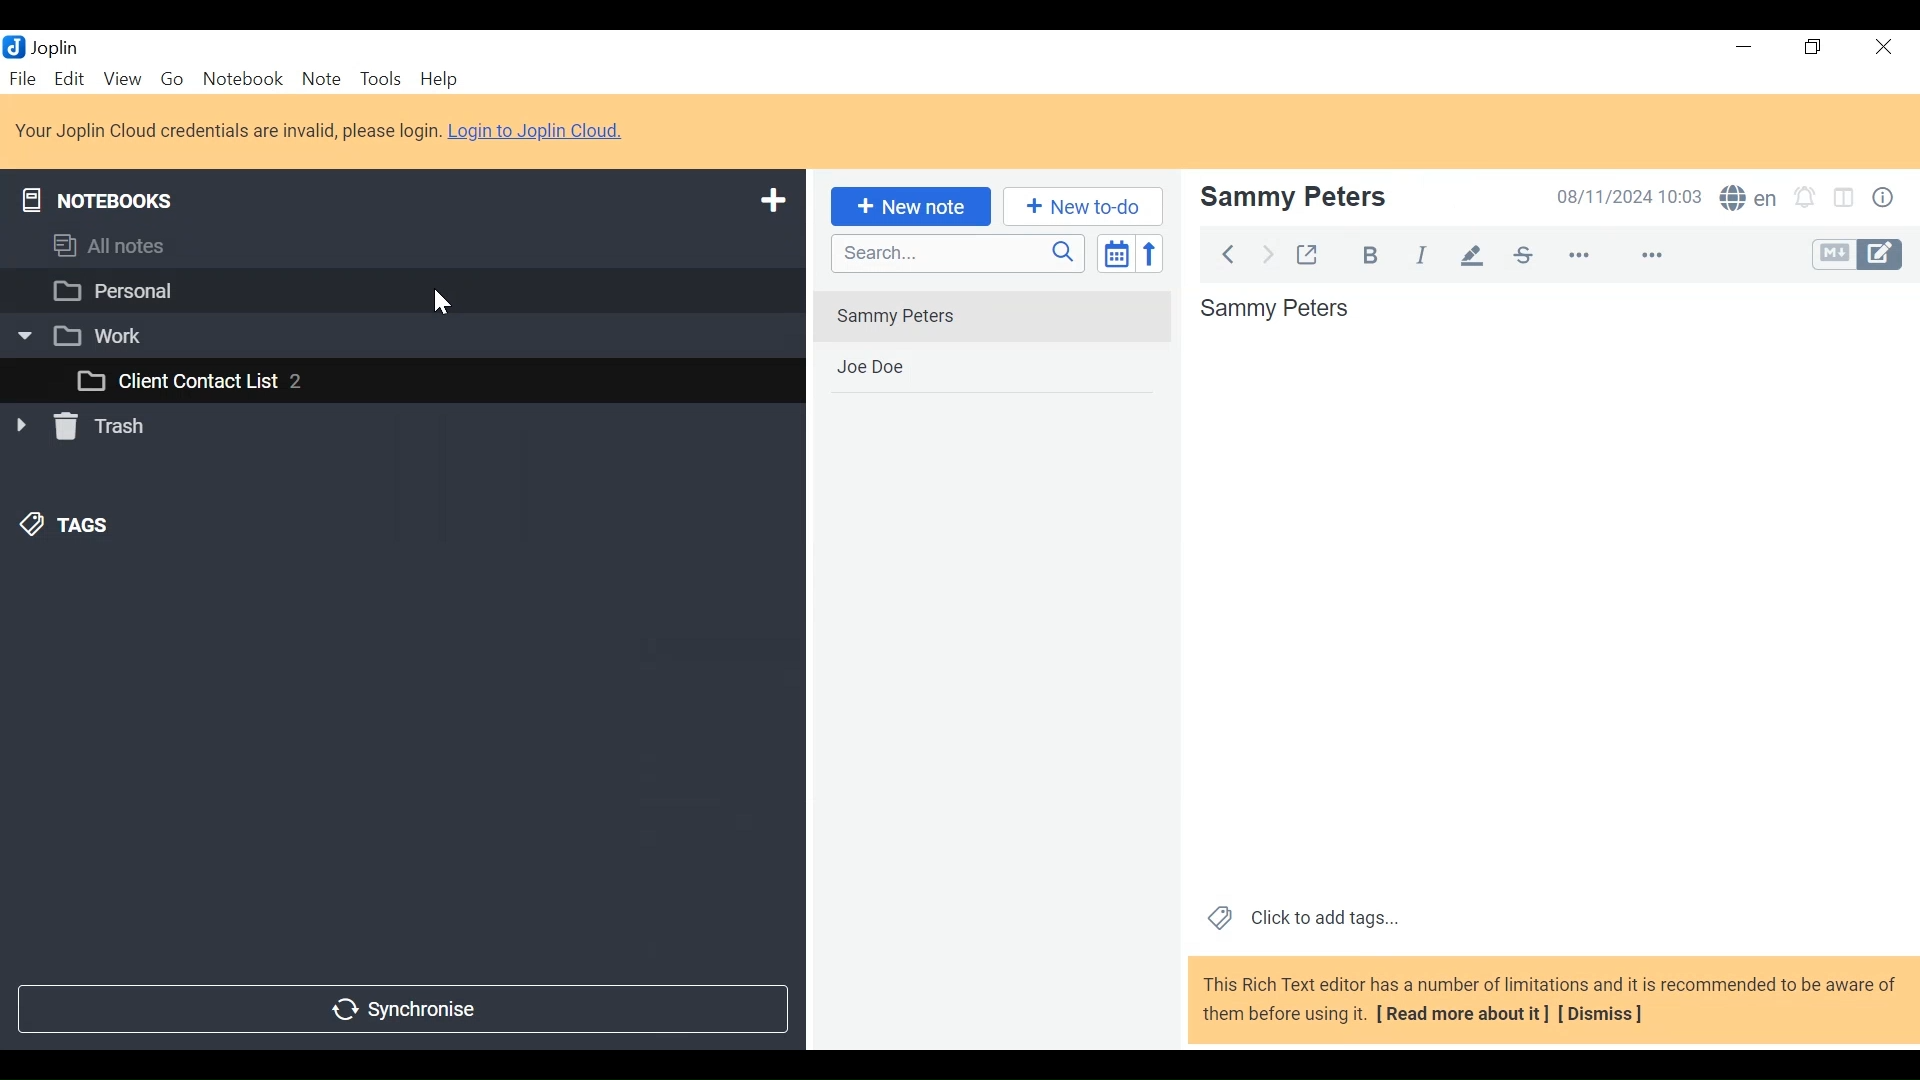 The height and width of the screenshot is (1080, 1920). What do you see at coordinates (1888, 196) in the screenshot?
I see `` at bounding box center [1888, 196].